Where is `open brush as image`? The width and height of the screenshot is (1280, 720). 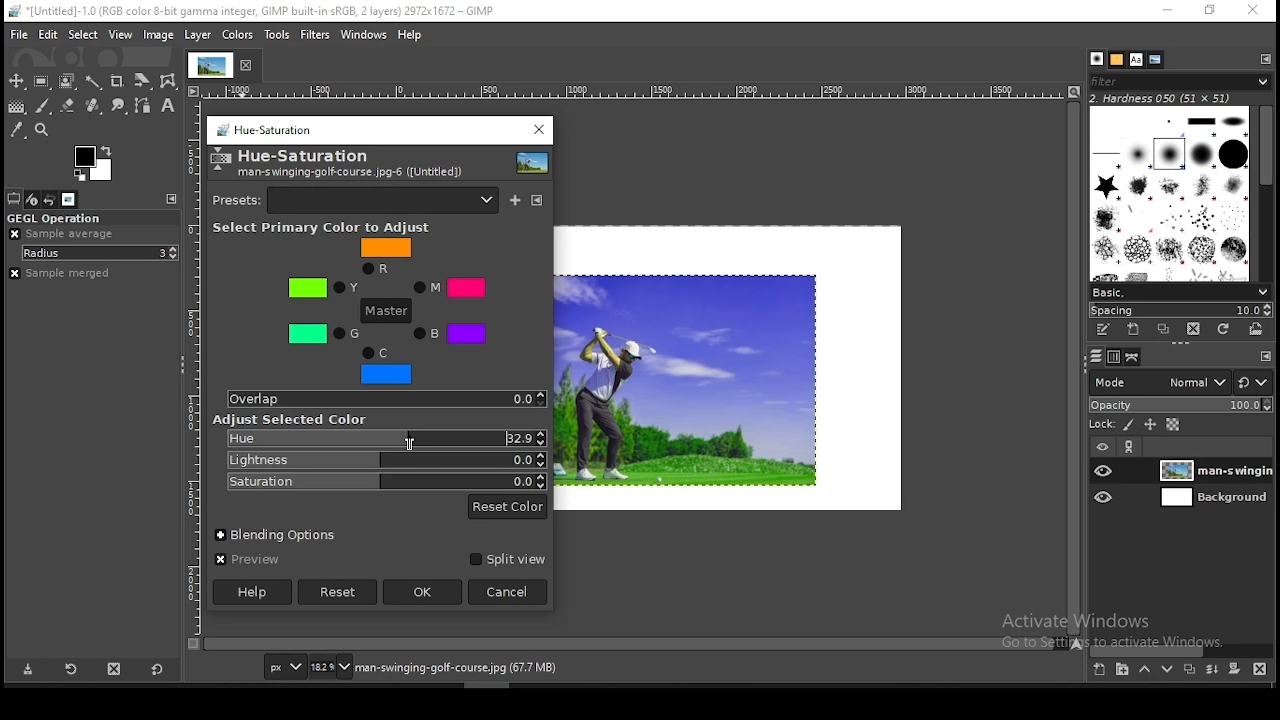
open brush as image is located at coordinates (1256, 329).